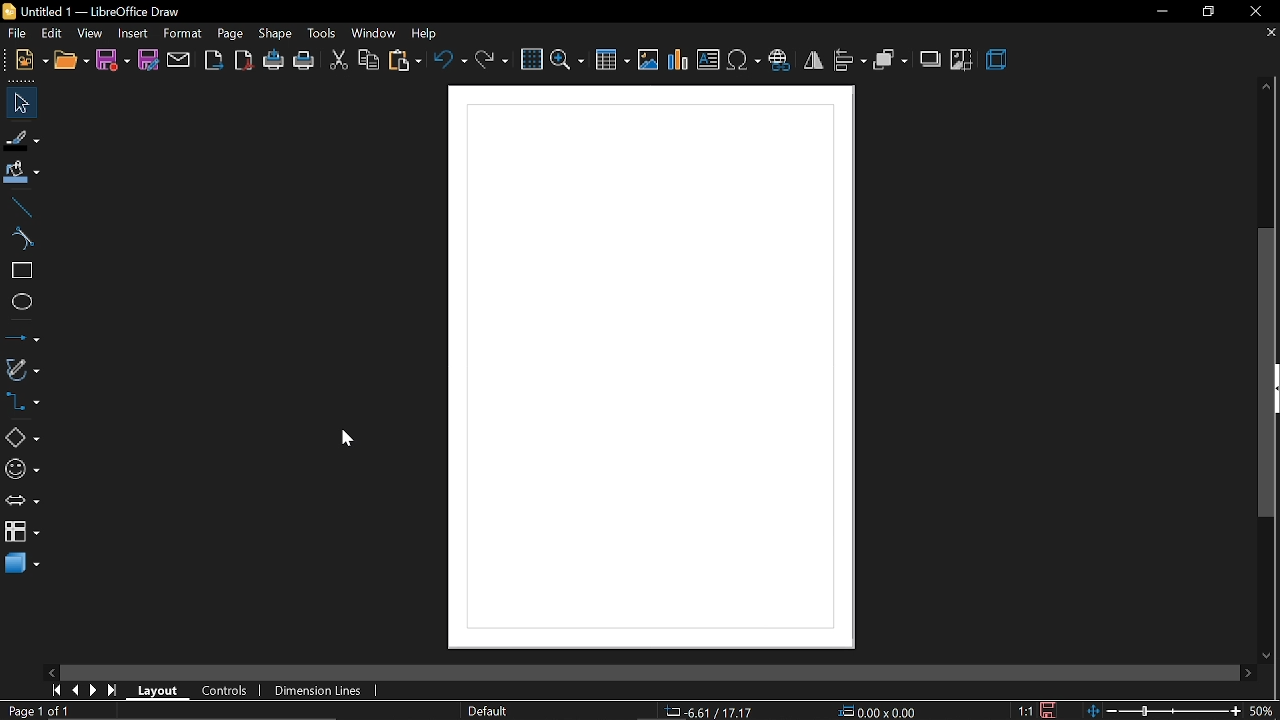 This screenshot has height=720, width=1280. Describe the element at coordinates (611, 61) in the screenshot. I see `insert table` at that location.